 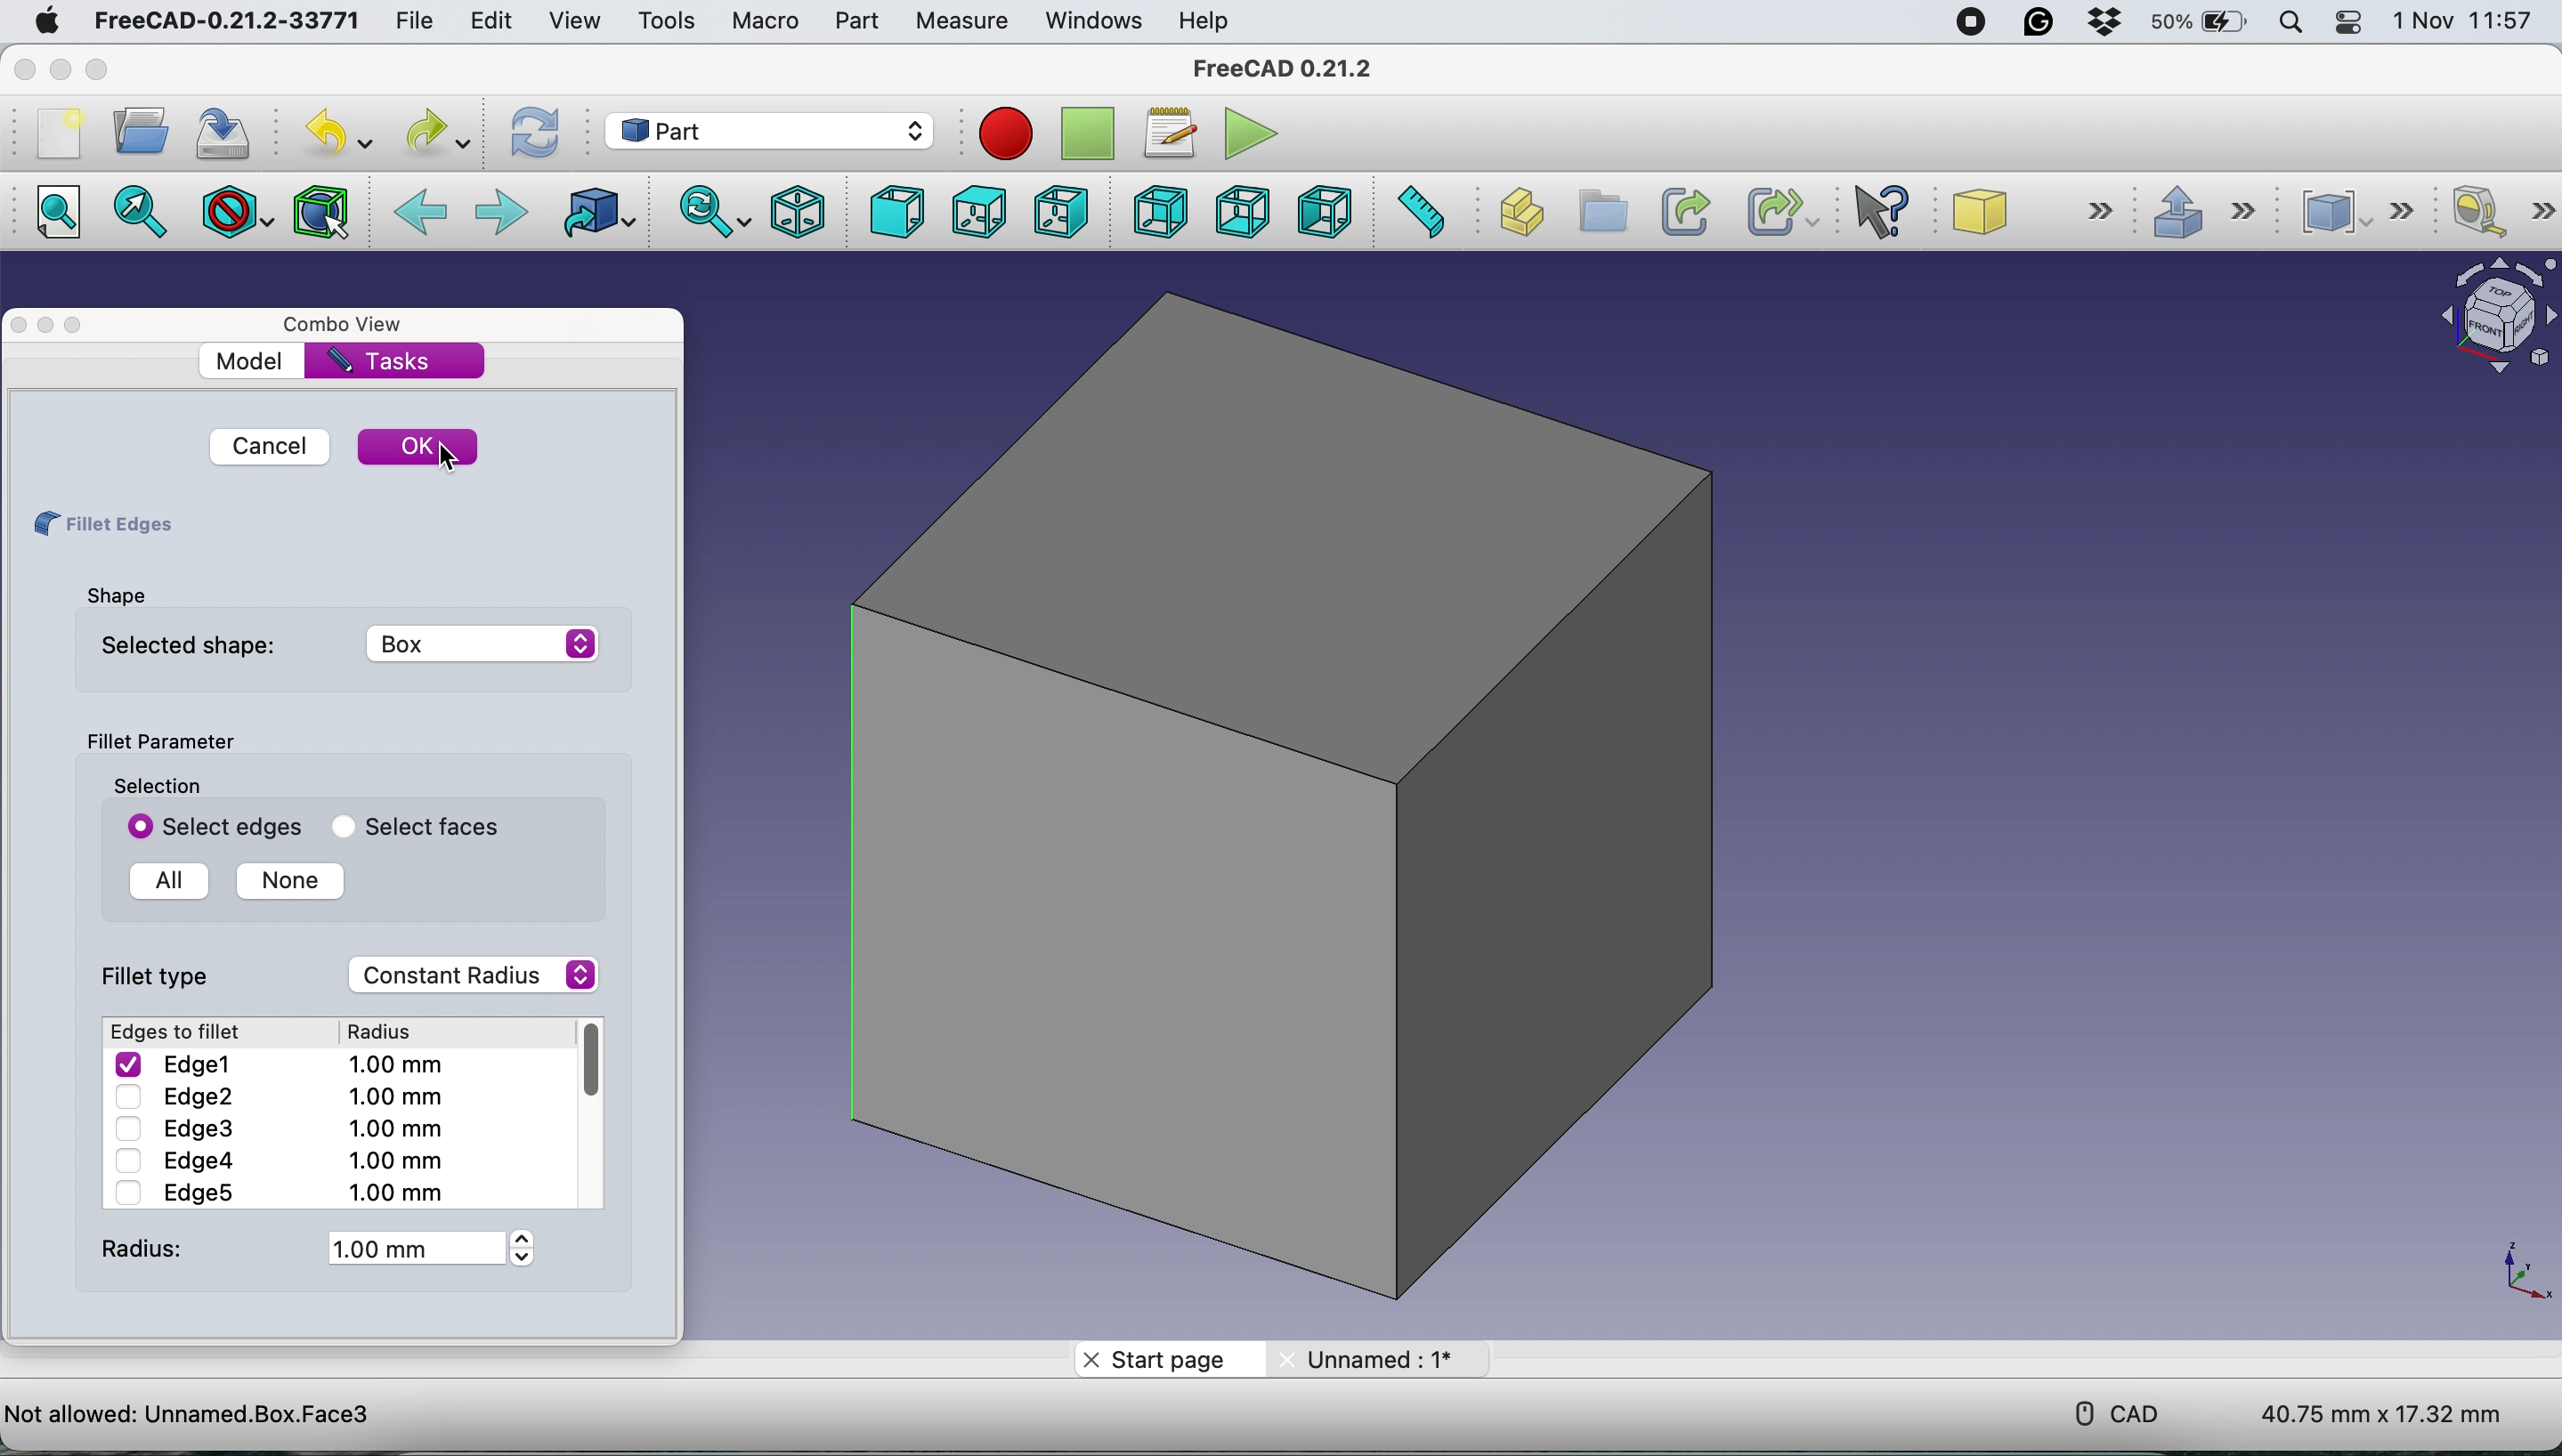 What do you see at coordinates (2501, 210) in the screenshot?
I see `mesure linear` at bounding box center [2501, 210].